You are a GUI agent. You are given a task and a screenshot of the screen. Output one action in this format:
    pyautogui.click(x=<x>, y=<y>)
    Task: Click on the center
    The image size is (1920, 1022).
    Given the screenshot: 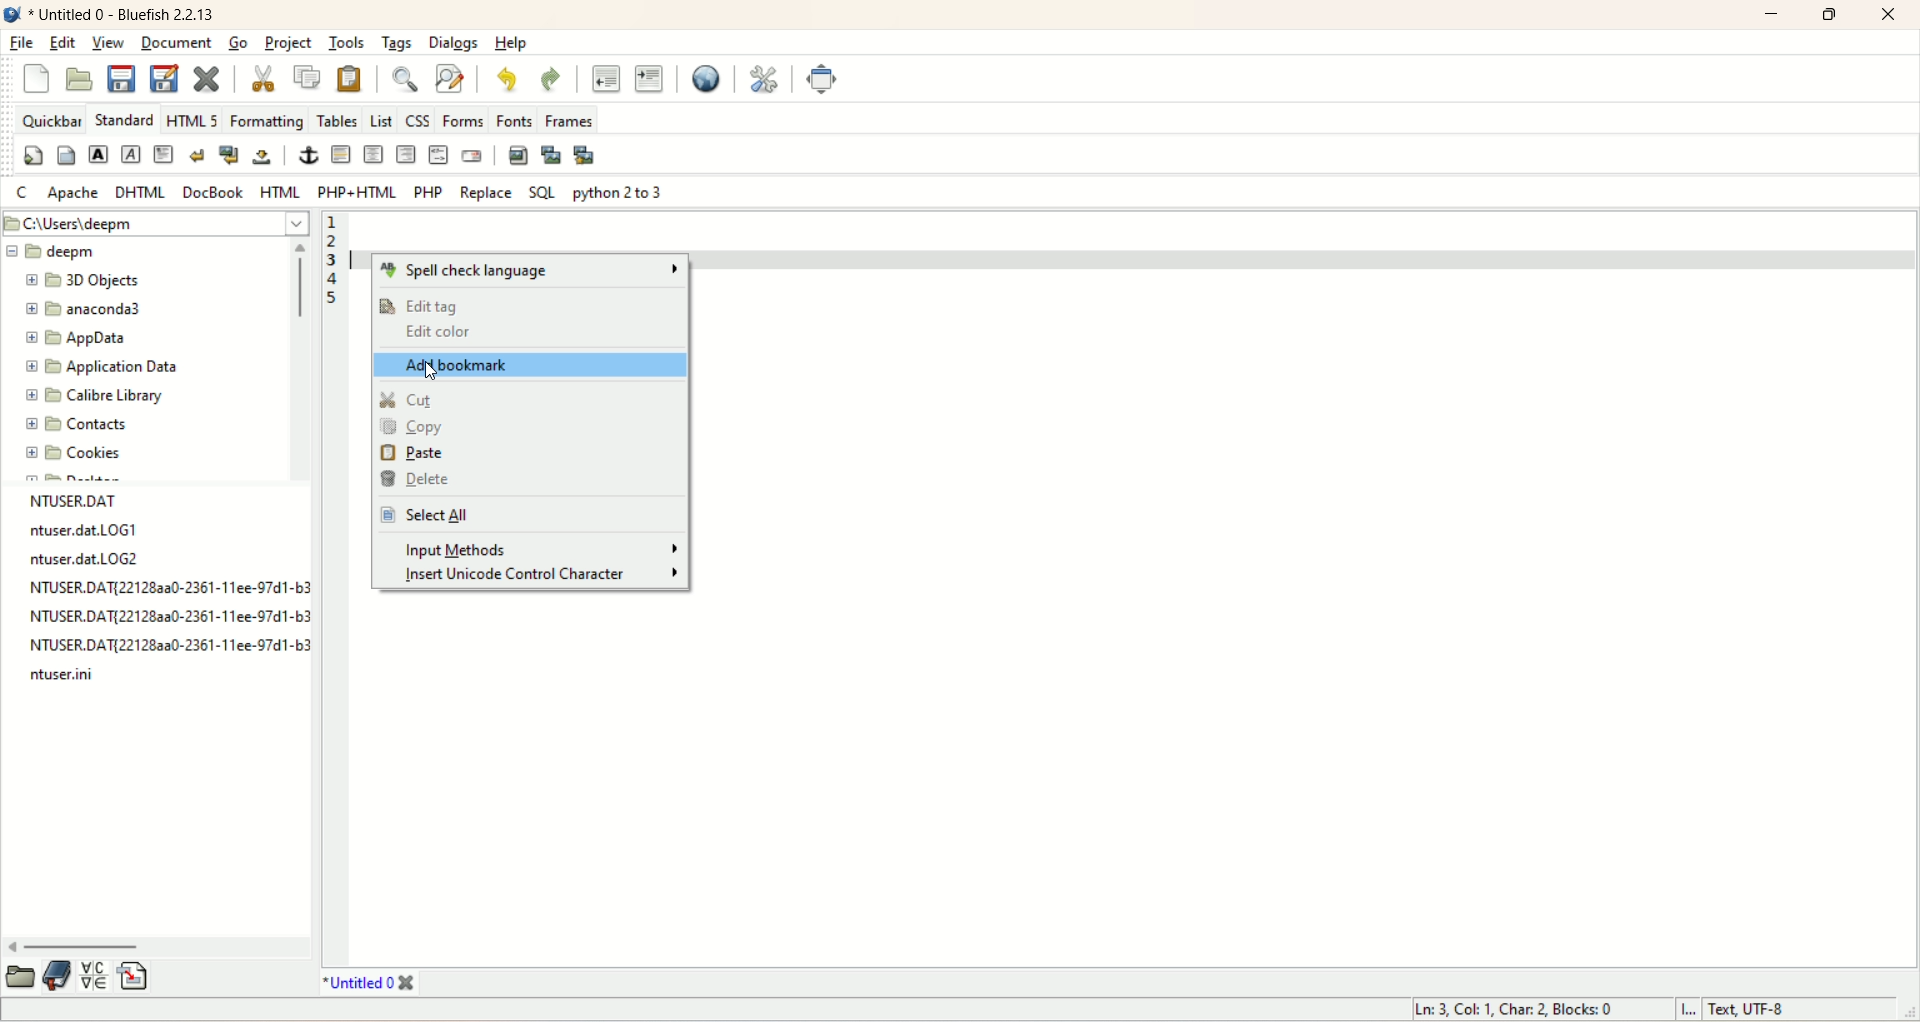 What is the action you would take?
    pyautogui.click(x=373, y=154)
    